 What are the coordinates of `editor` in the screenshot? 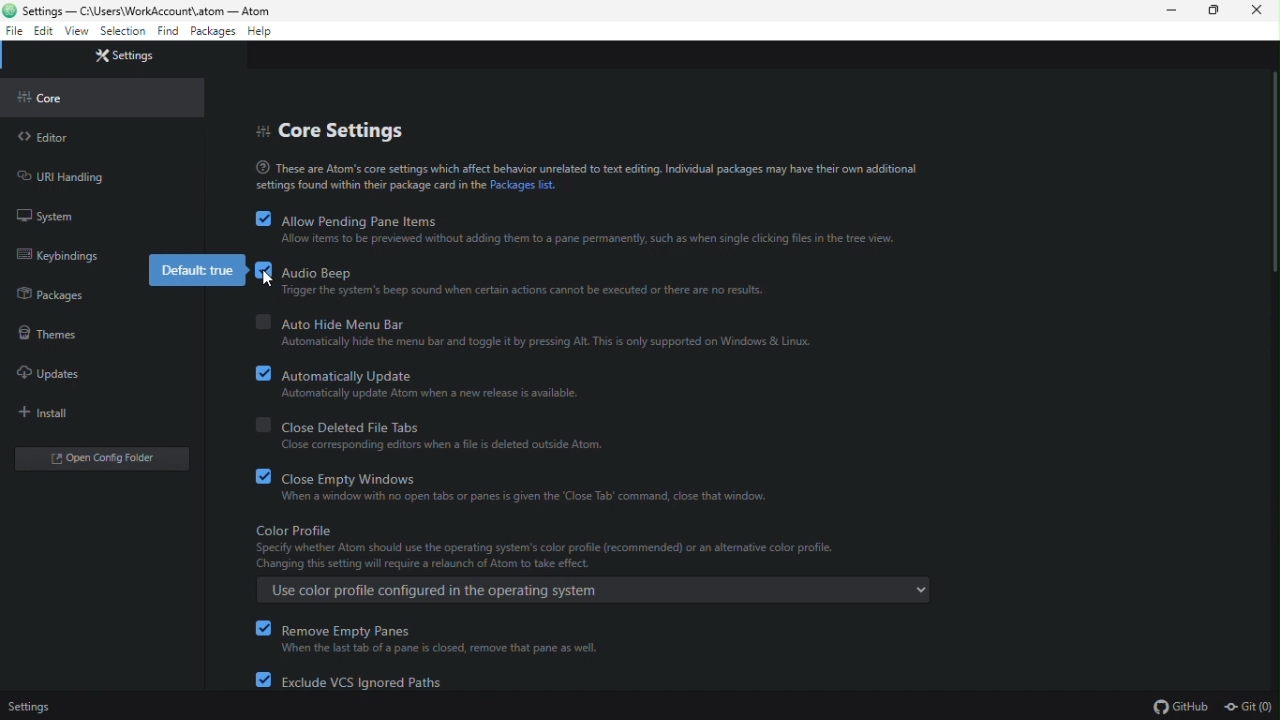 It's located at (45, 136).